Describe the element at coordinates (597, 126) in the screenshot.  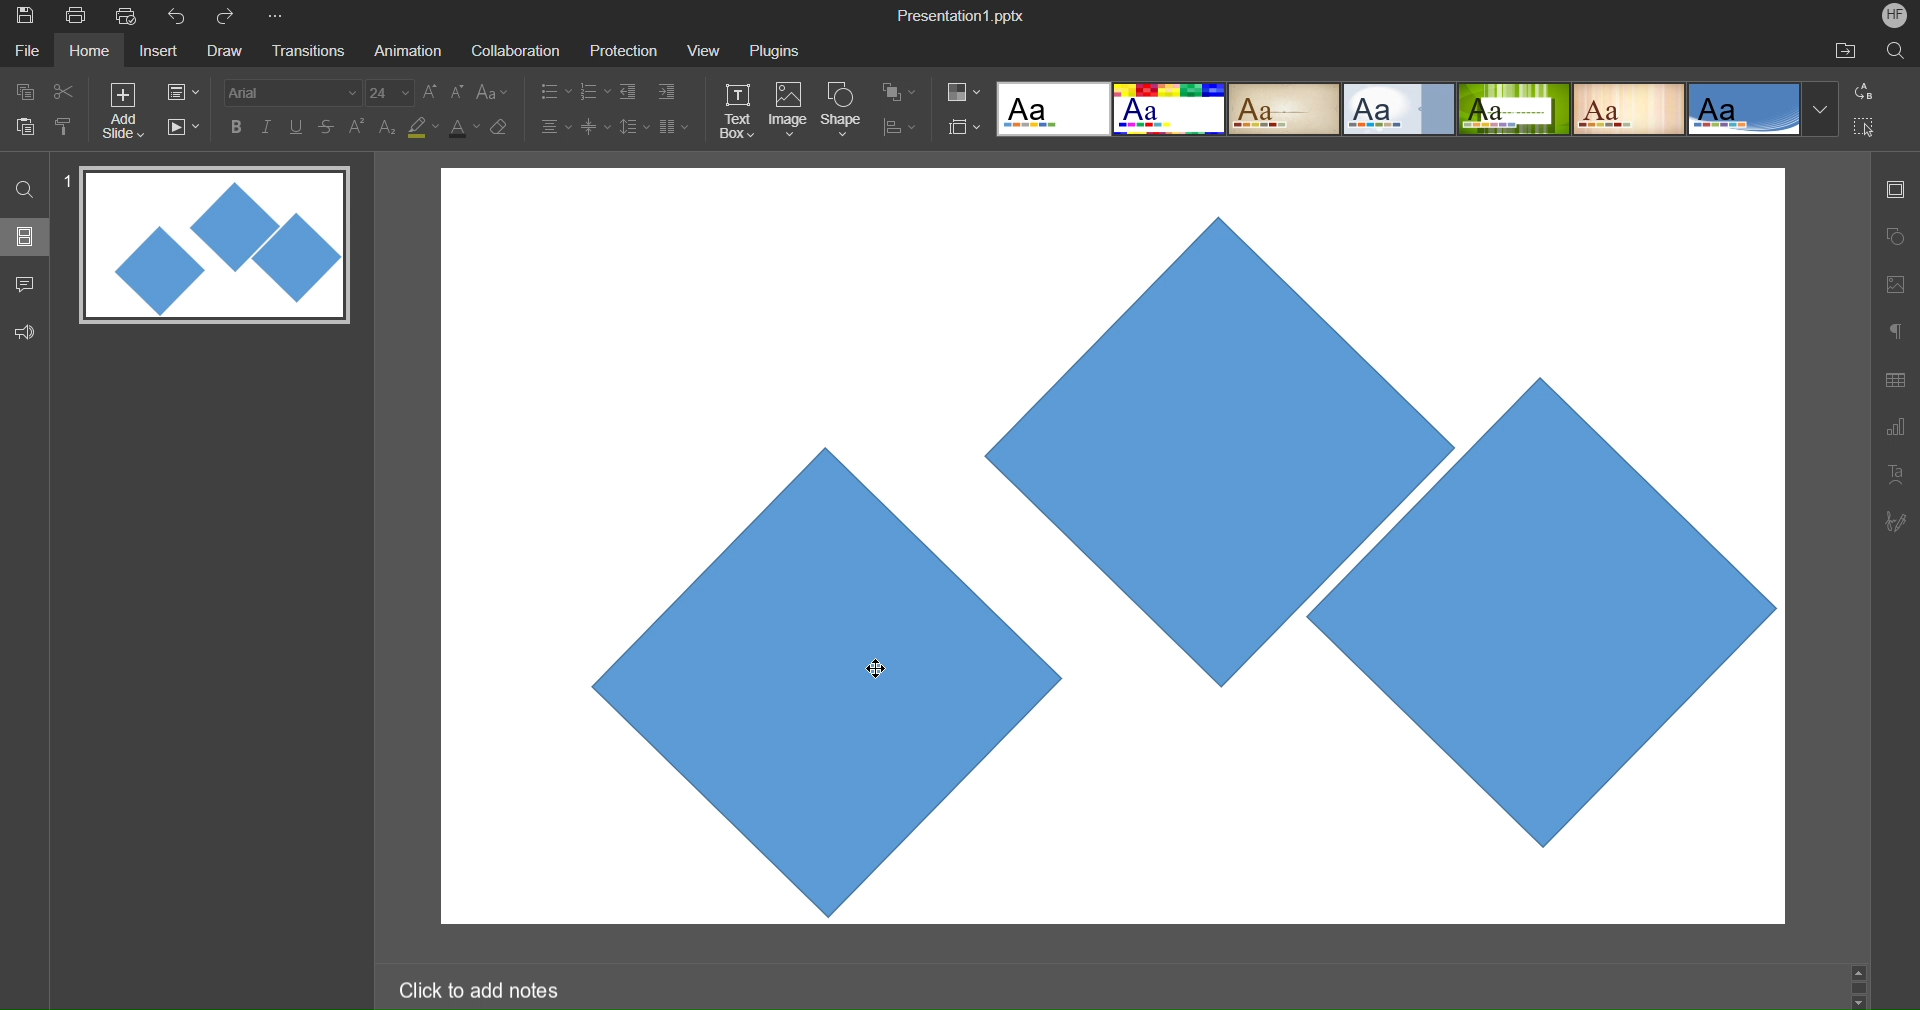
I see `Vertical Align` at that location.